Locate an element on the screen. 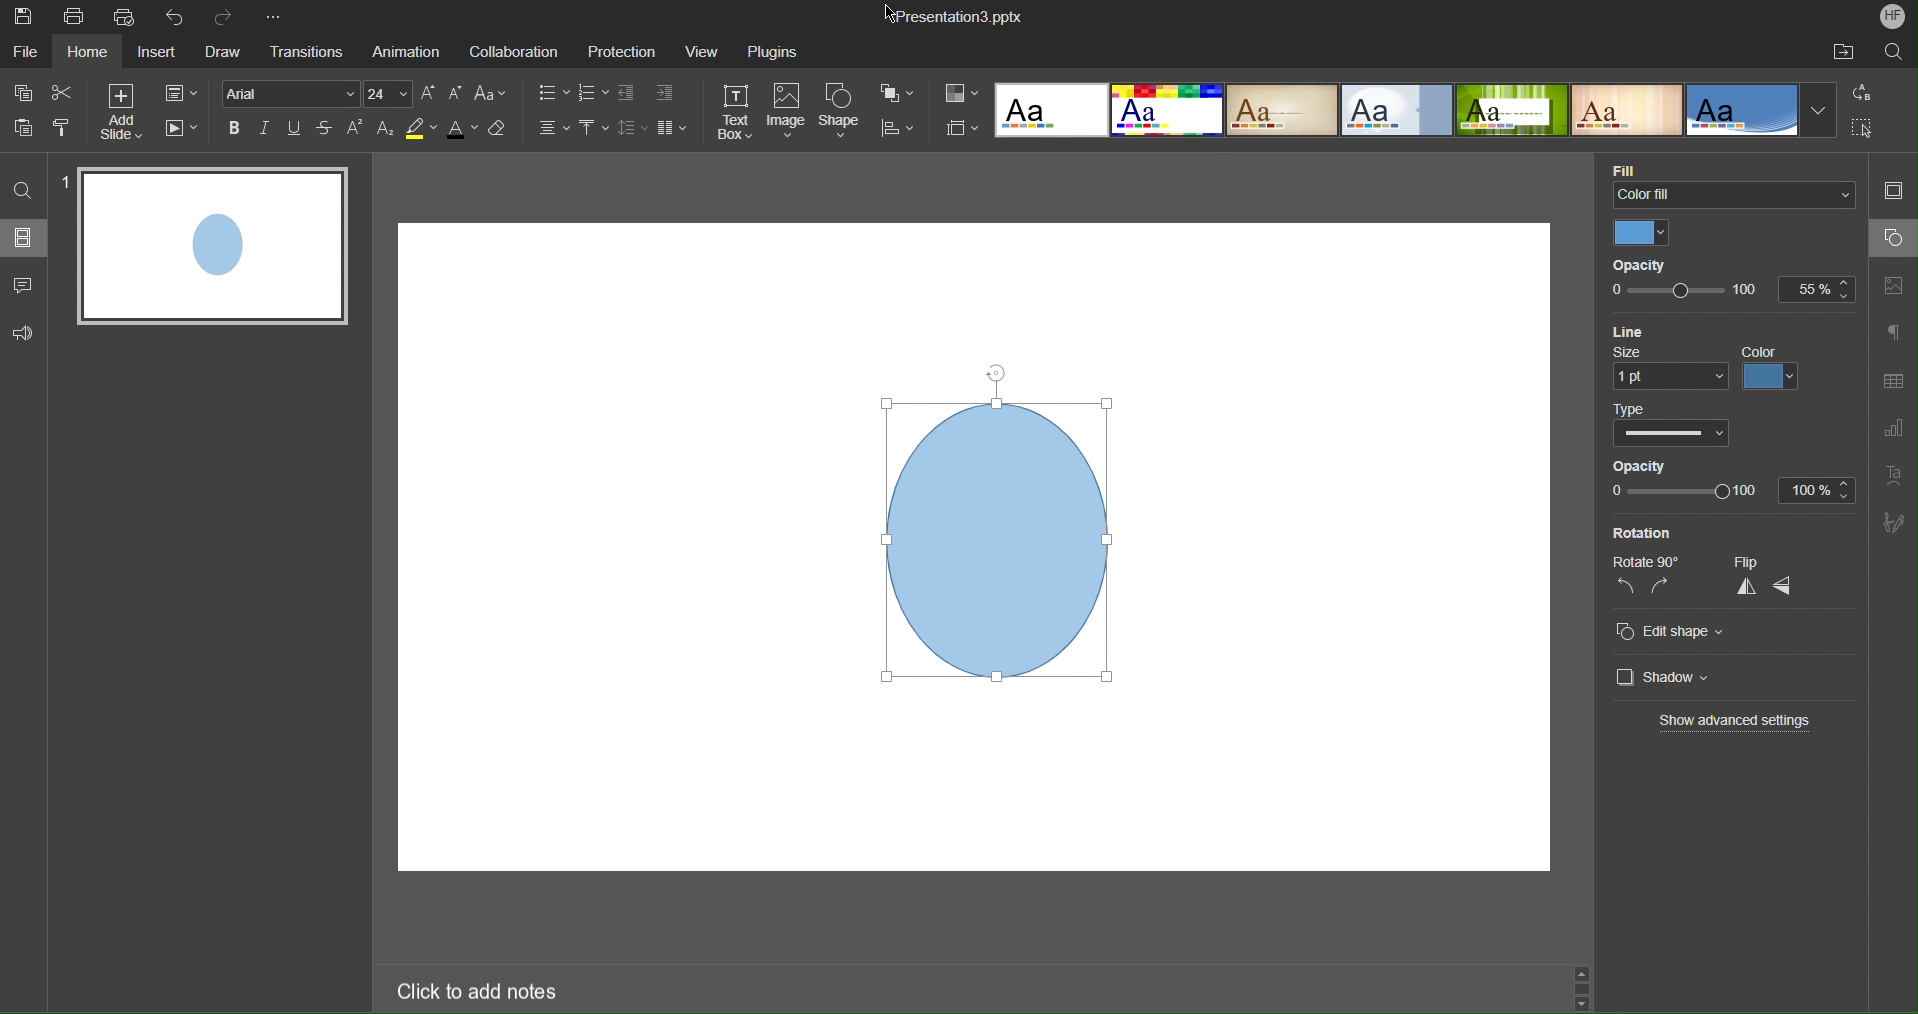 Image resolution: width=1918 pixels, height=1014 pixels. Vertical Align is located at coordinates (593, 129).